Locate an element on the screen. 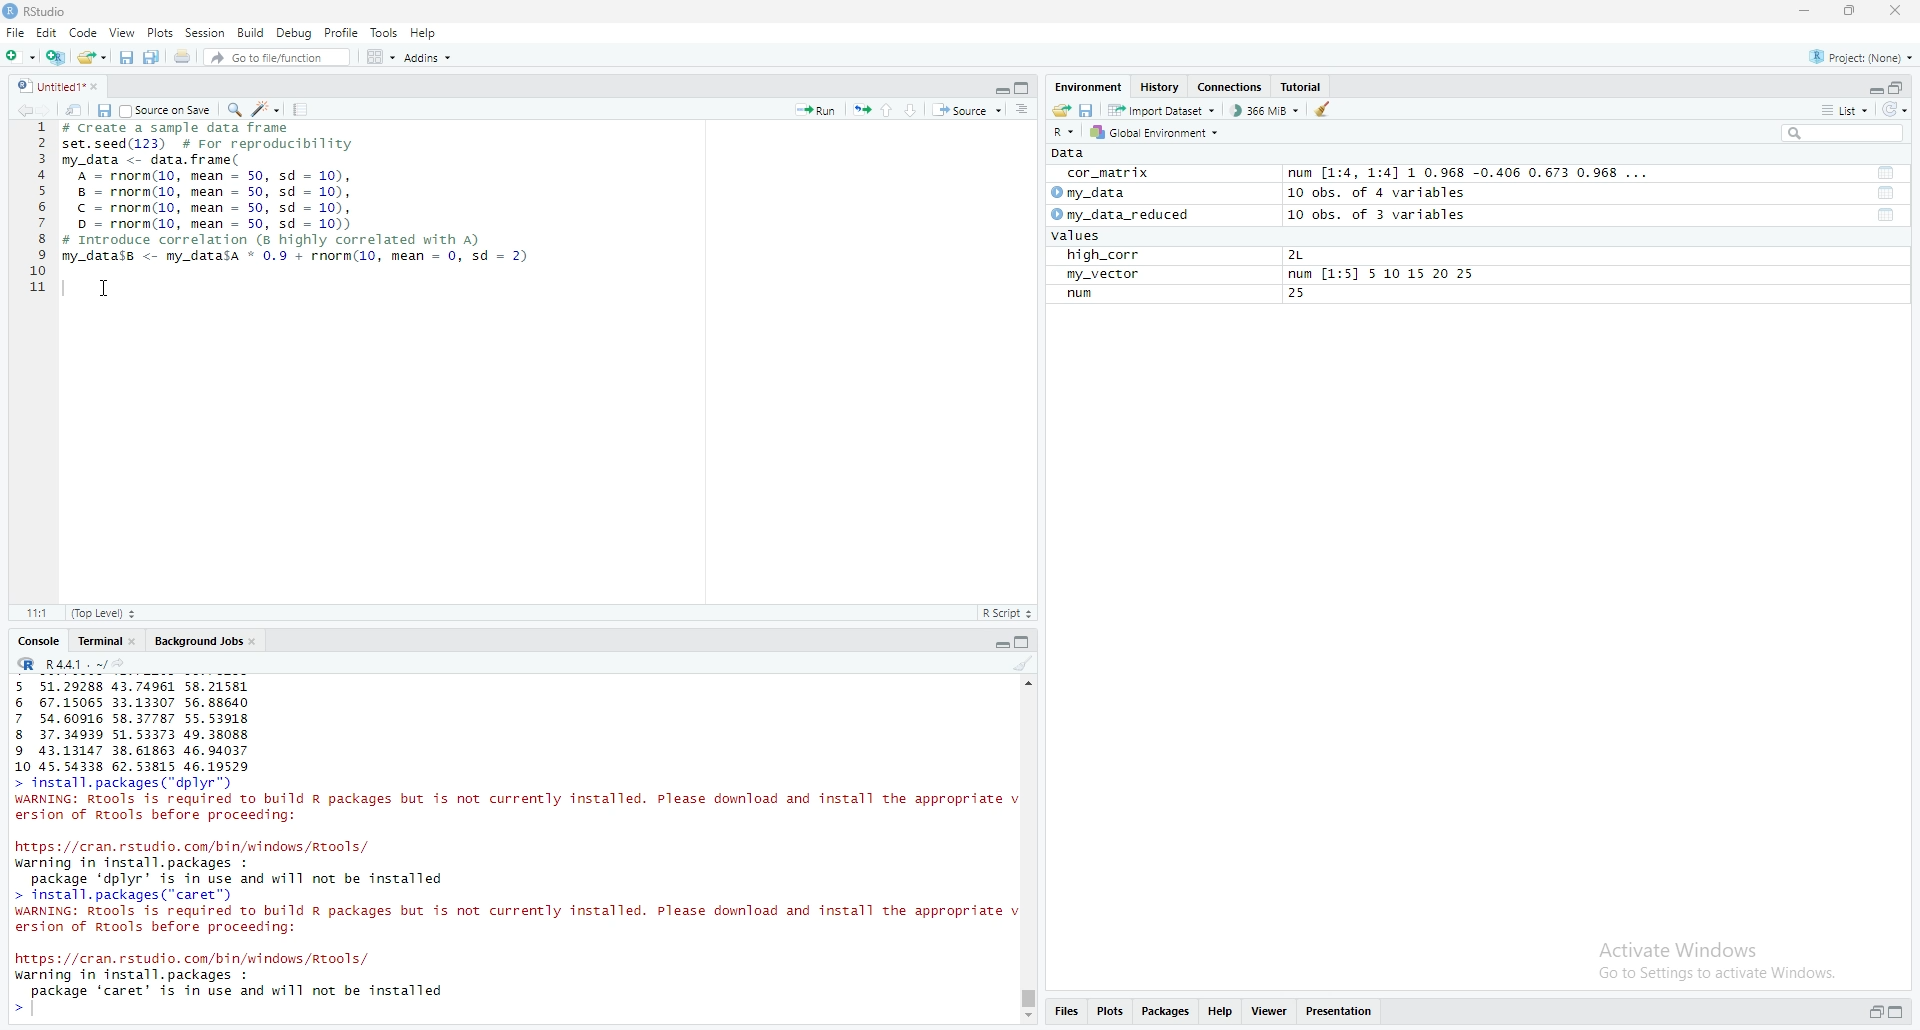 This screenshot has width=1920, height=1030. > install.packages( dplyr)
WARNING: Rtools is required to build R packages but is not currently installed. Please download and install the appropriate v
ersion of Rtools before proceeding: is located at coordinates (514, 804).